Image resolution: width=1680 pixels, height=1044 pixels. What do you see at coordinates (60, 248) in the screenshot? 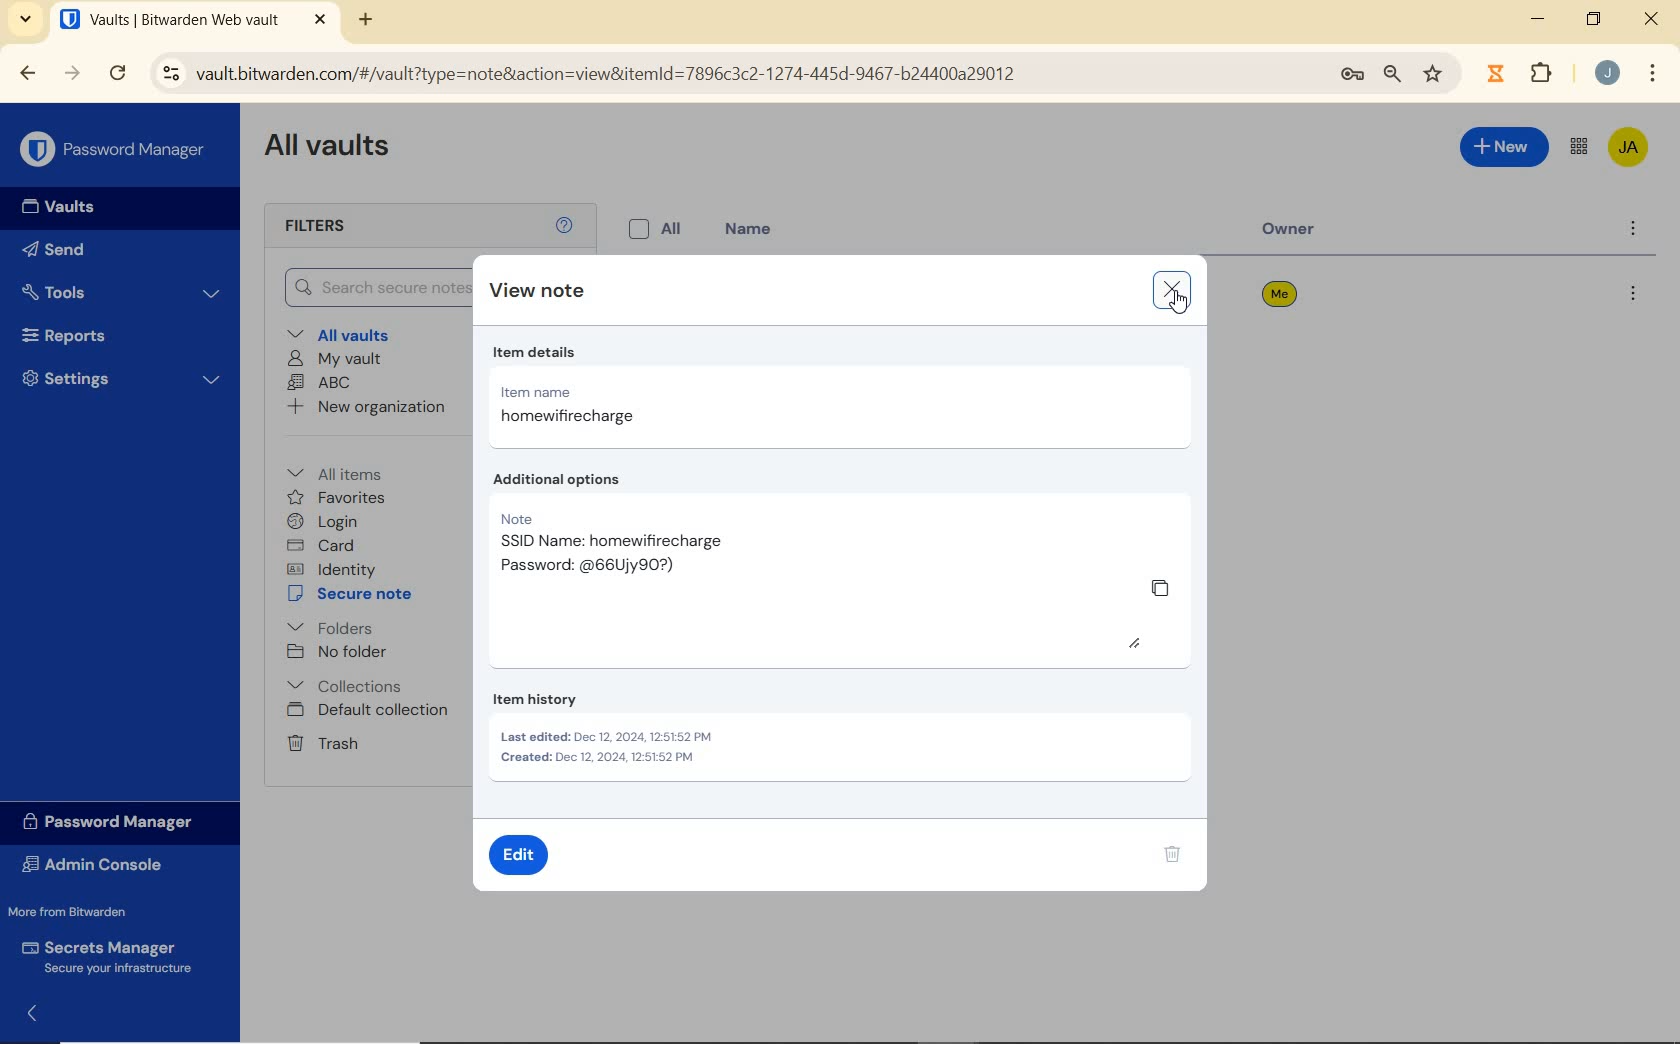
I see `Send` at bounding box center [60, 248].